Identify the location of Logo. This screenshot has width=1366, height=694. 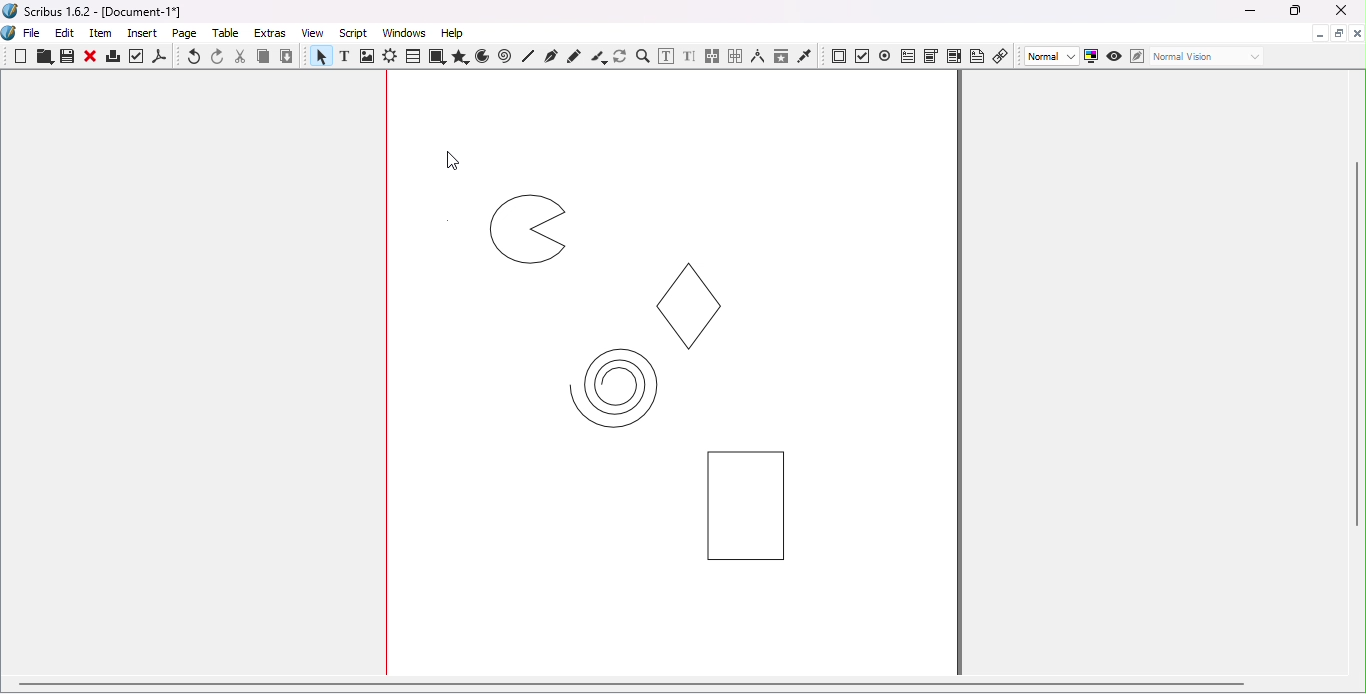
(10, 34).